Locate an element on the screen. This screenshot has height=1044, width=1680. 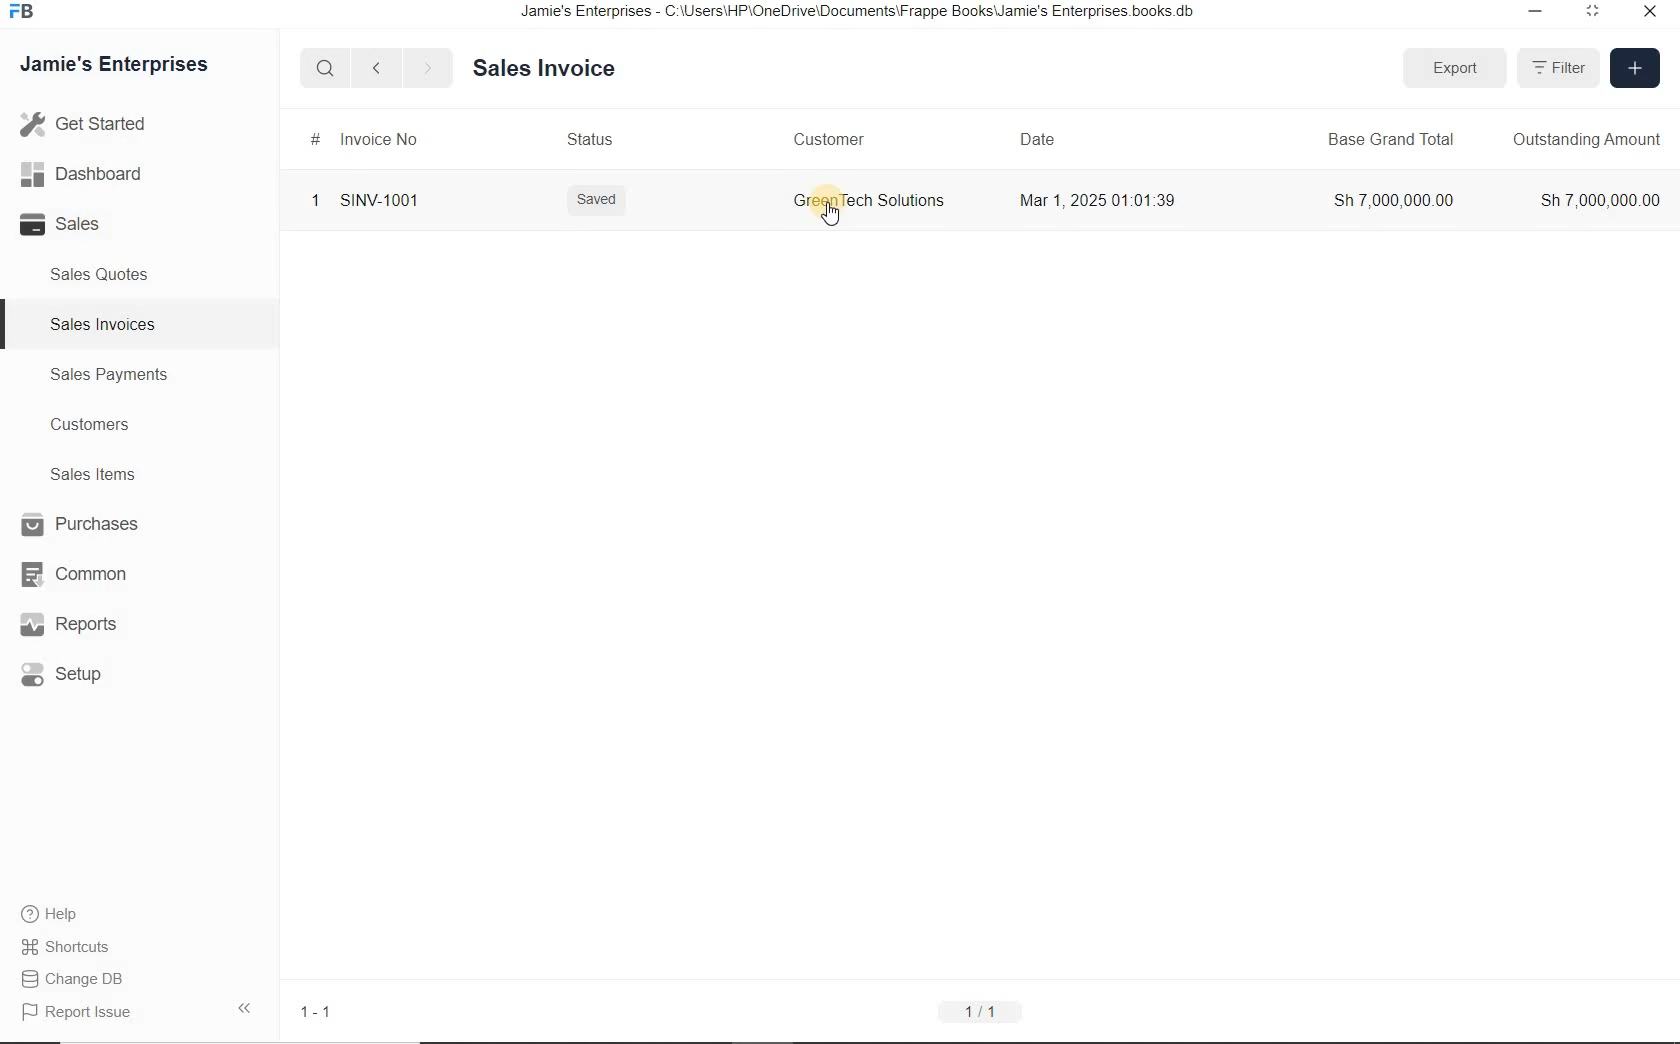
Change DB is located at coordinates (75, 978).